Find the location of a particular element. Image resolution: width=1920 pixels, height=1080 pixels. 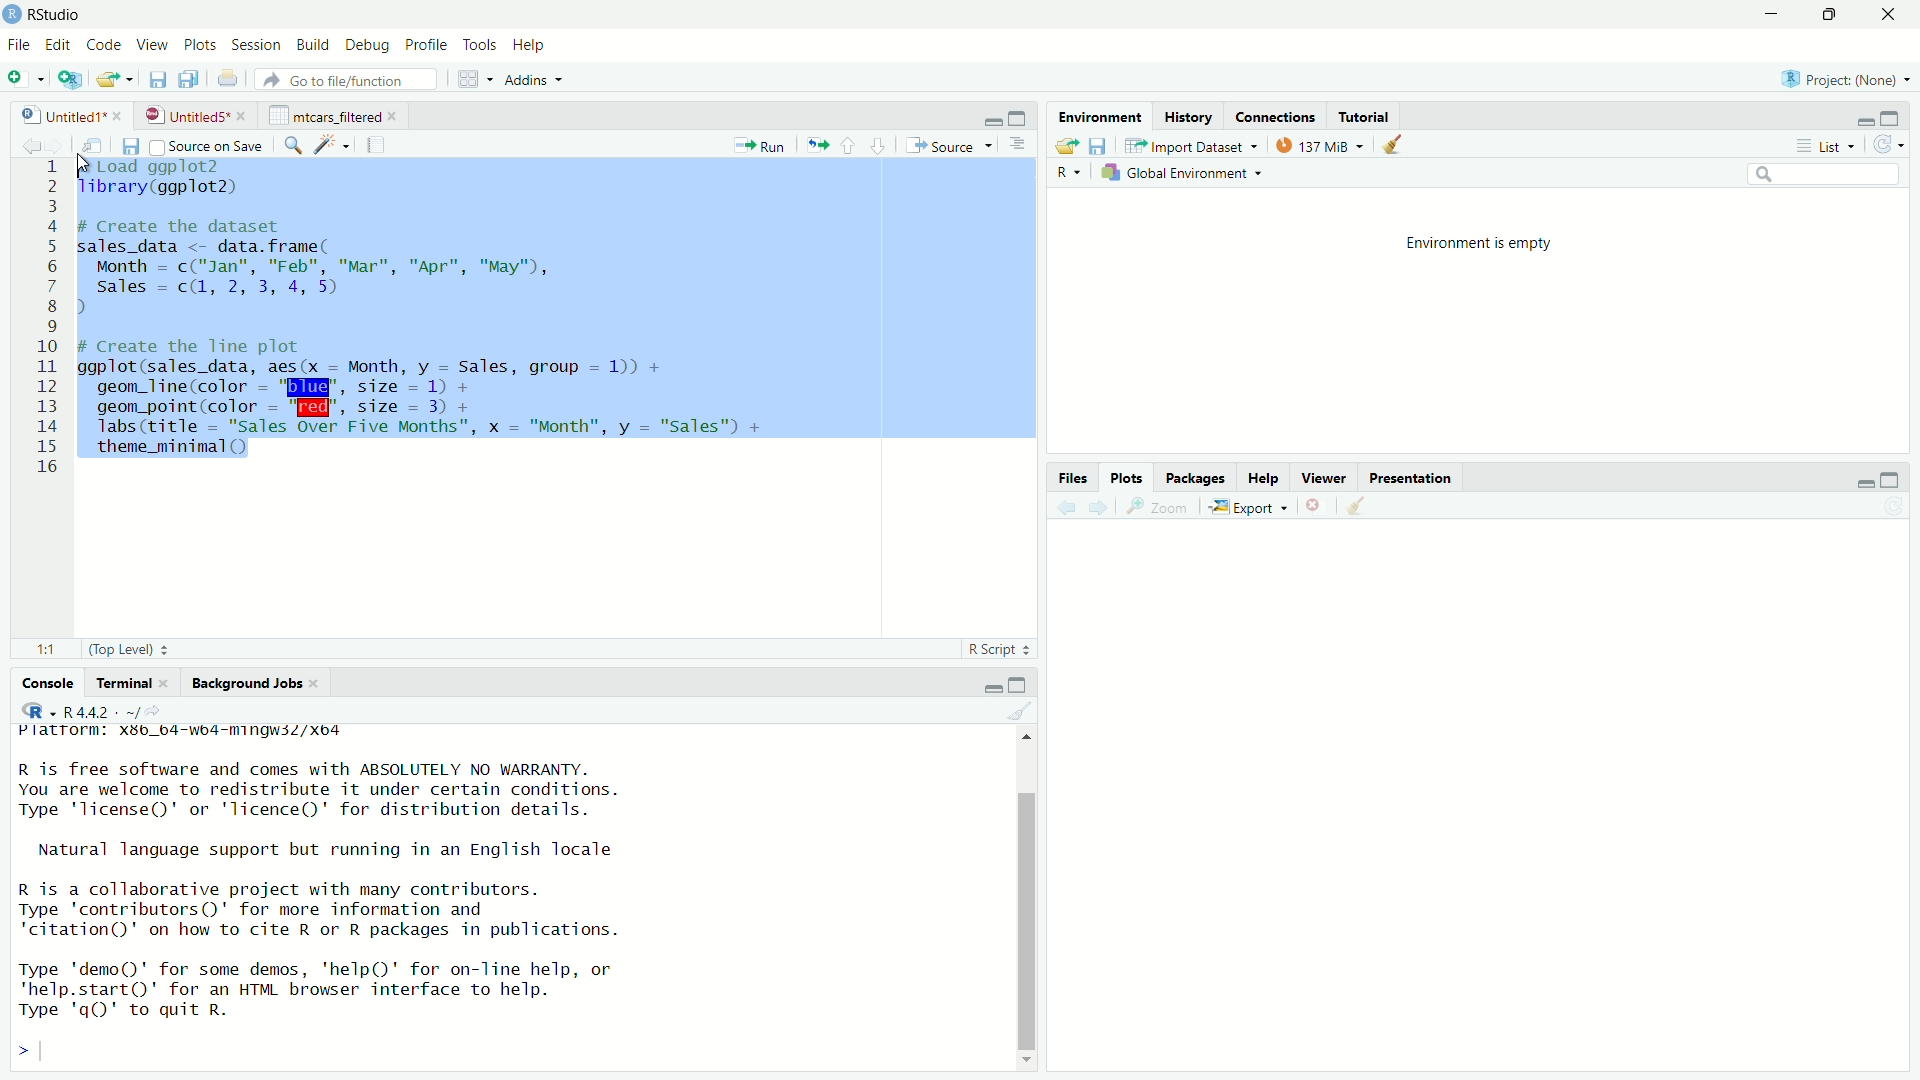

minimize is located at coordinates (1865, 119).